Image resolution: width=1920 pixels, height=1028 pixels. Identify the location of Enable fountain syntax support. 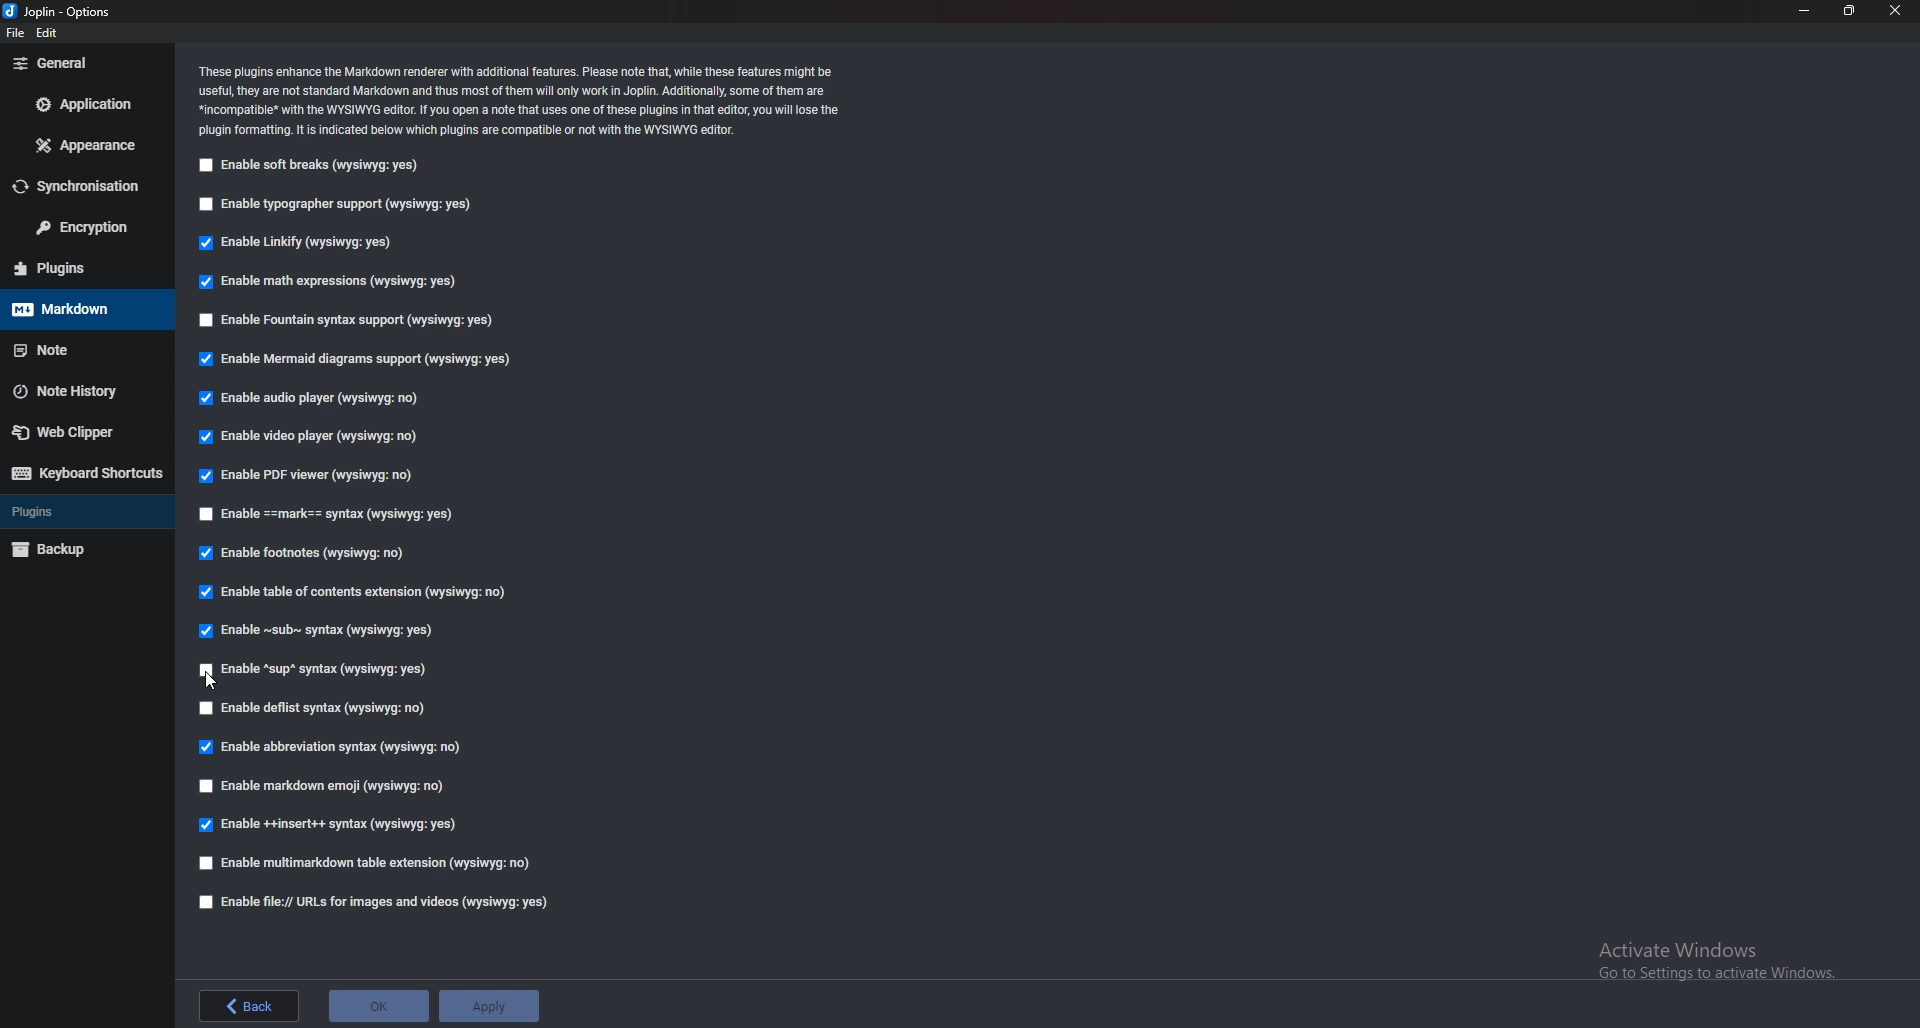
(351, 320).